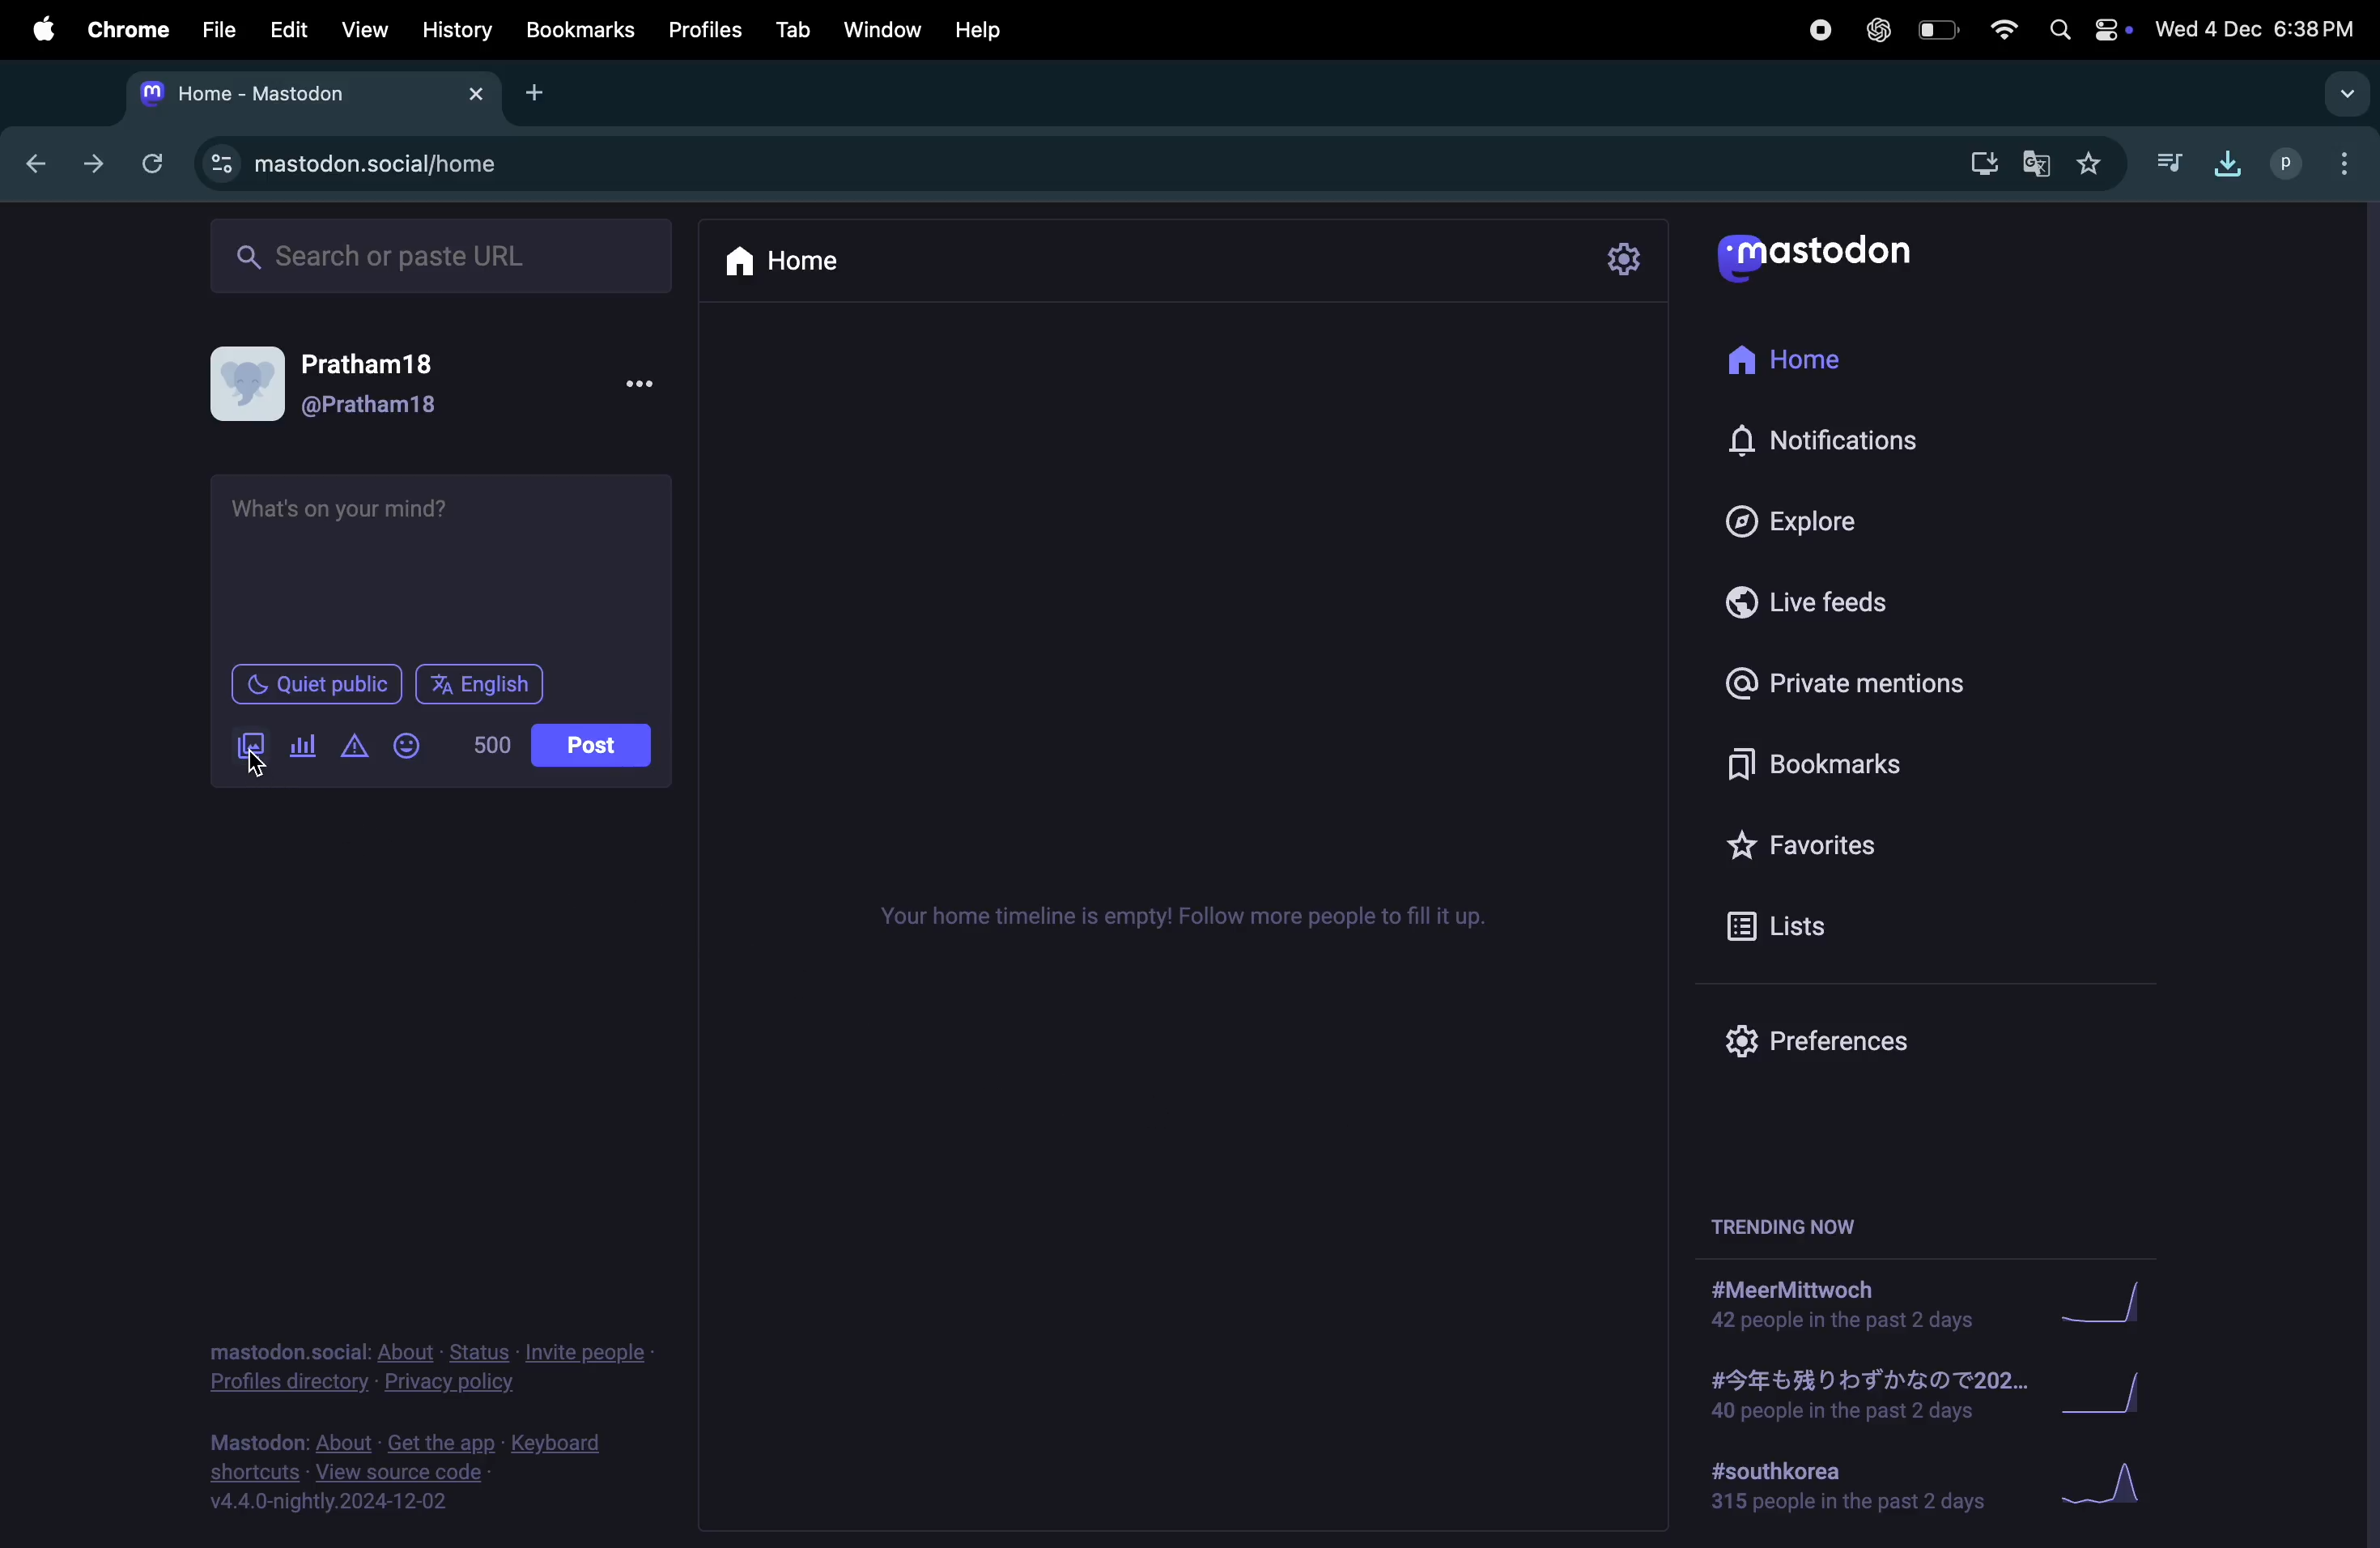  I want to click on Favourites, so click(1821, 847).